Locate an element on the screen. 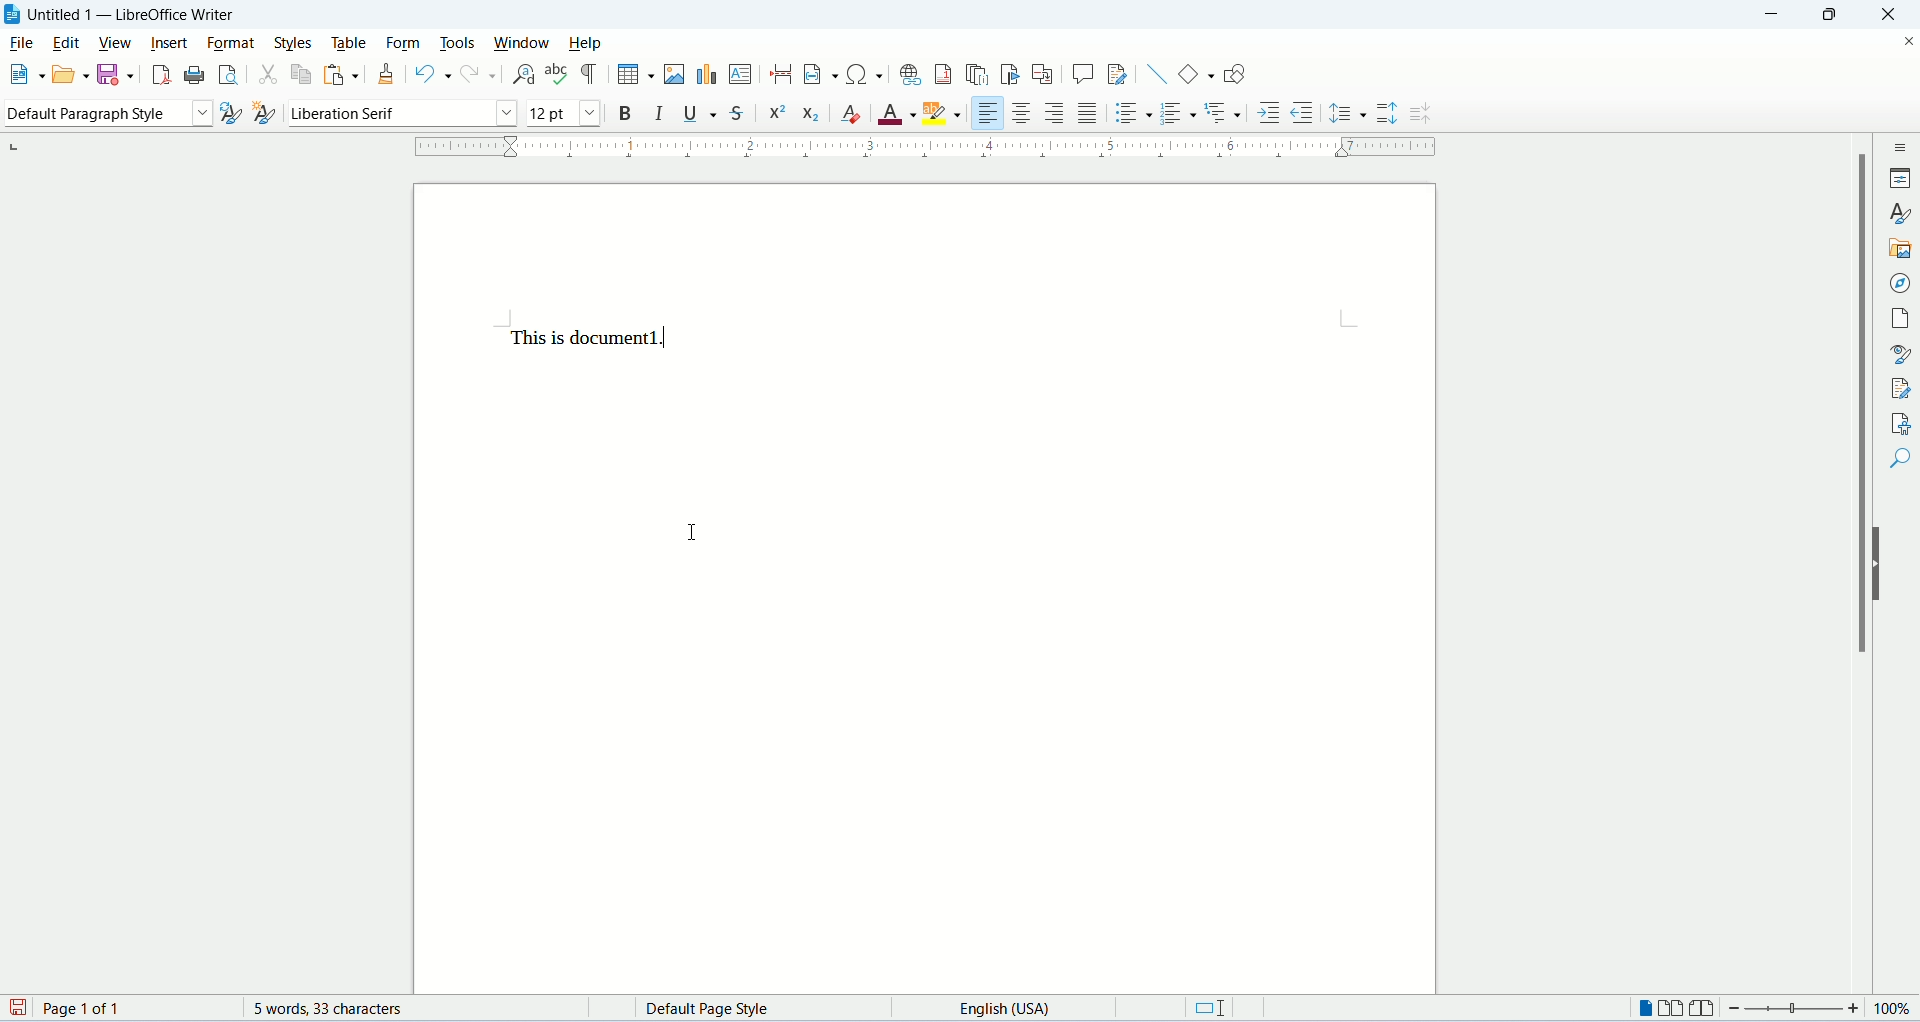 The height and width of the screenshot is (1022, 1920). double page view is located at coordinates (1670, 1007).